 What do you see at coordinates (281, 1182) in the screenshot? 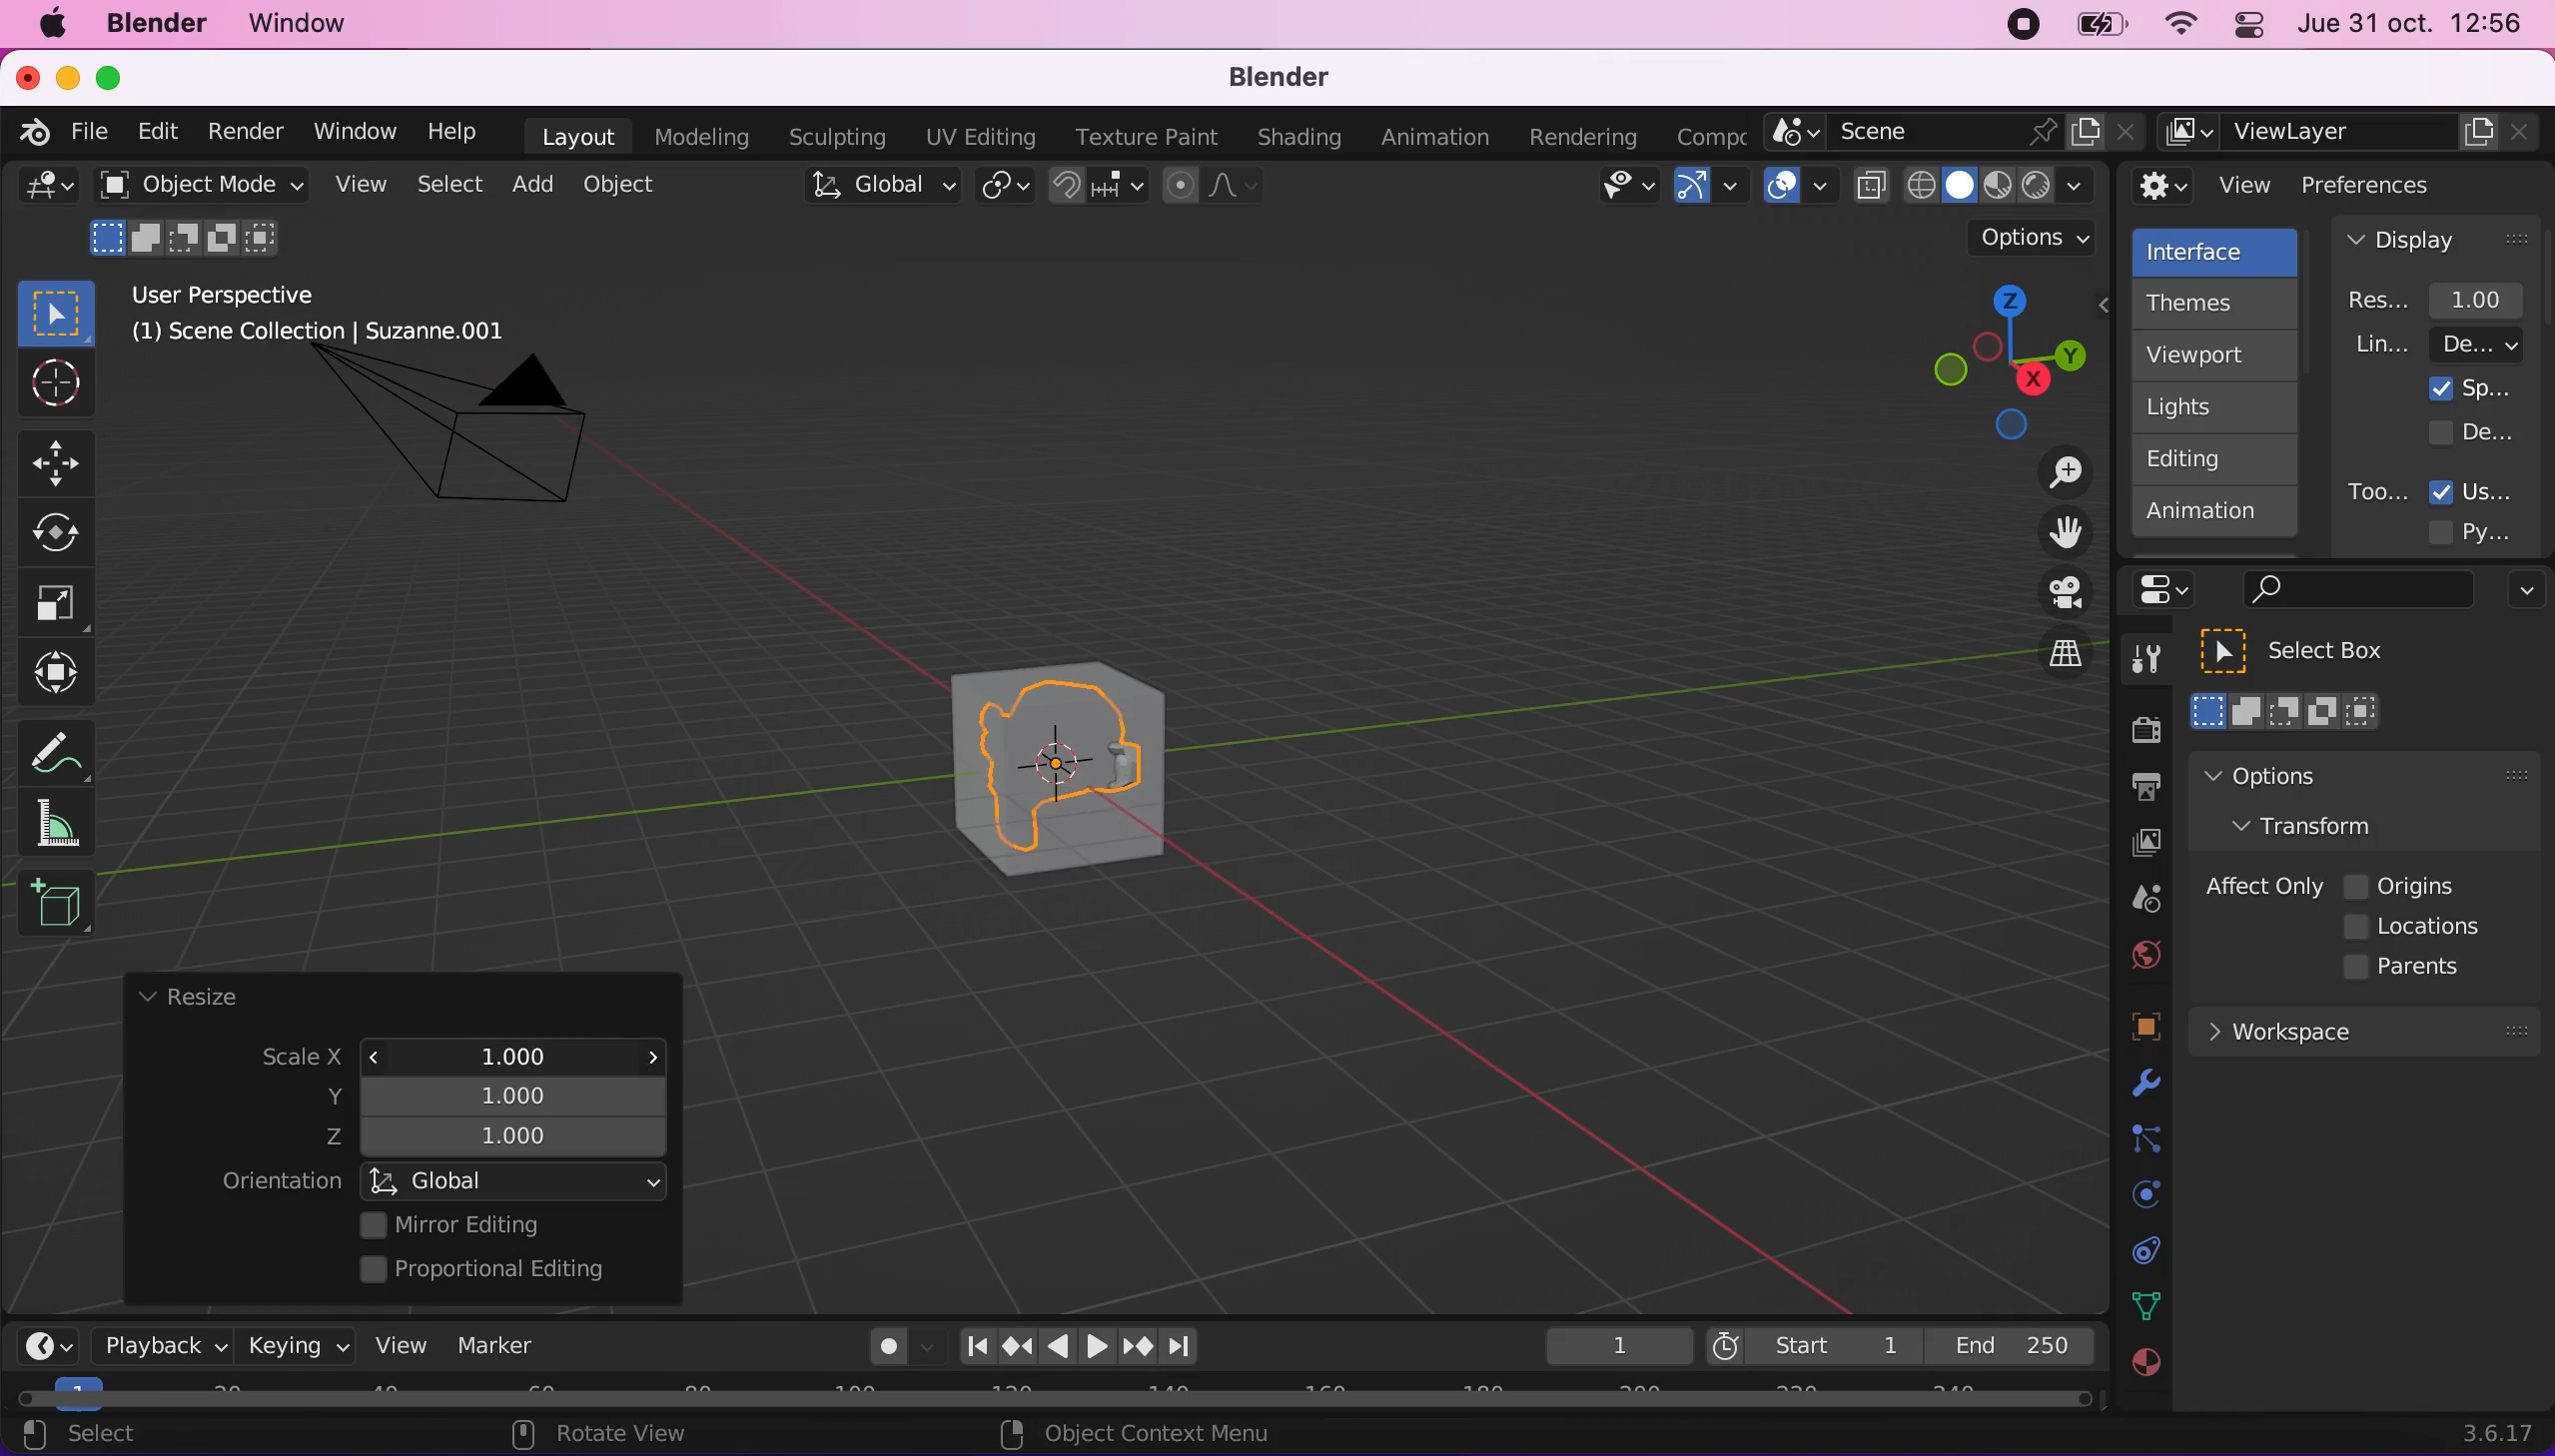
I see `orientation` at bounding box center [281, 1182].